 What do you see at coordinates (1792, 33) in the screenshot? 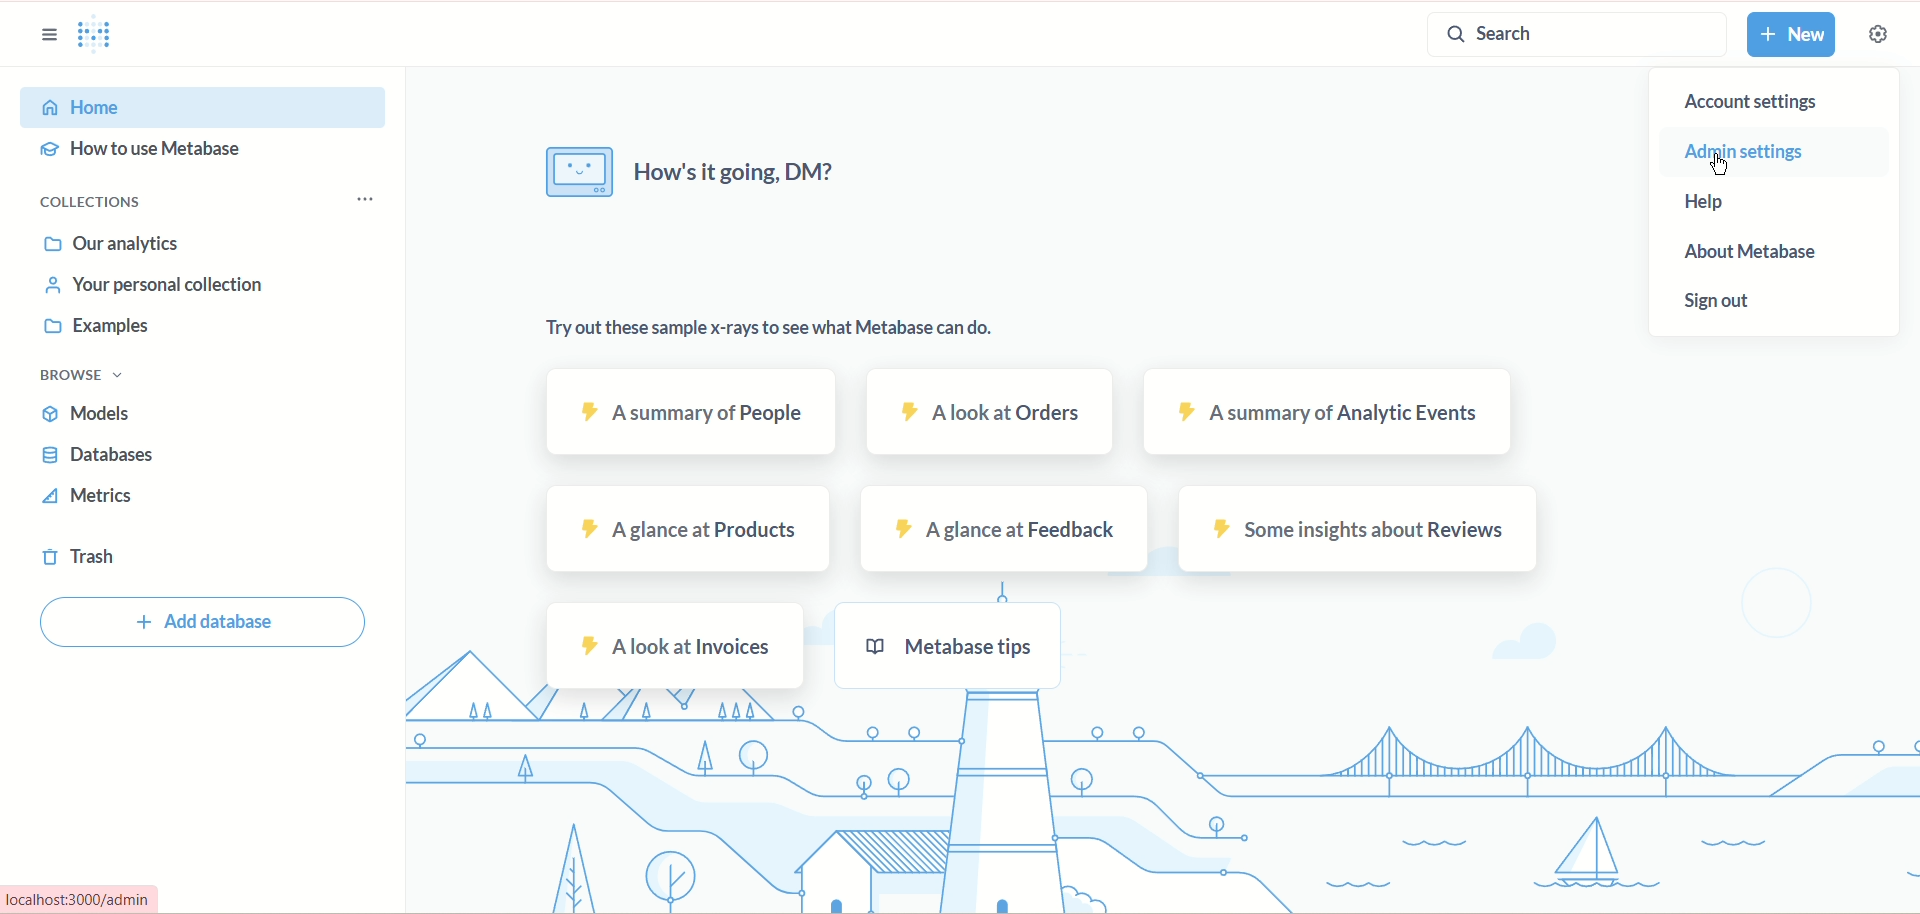
I see `new` at bounding box center [1792, 33].